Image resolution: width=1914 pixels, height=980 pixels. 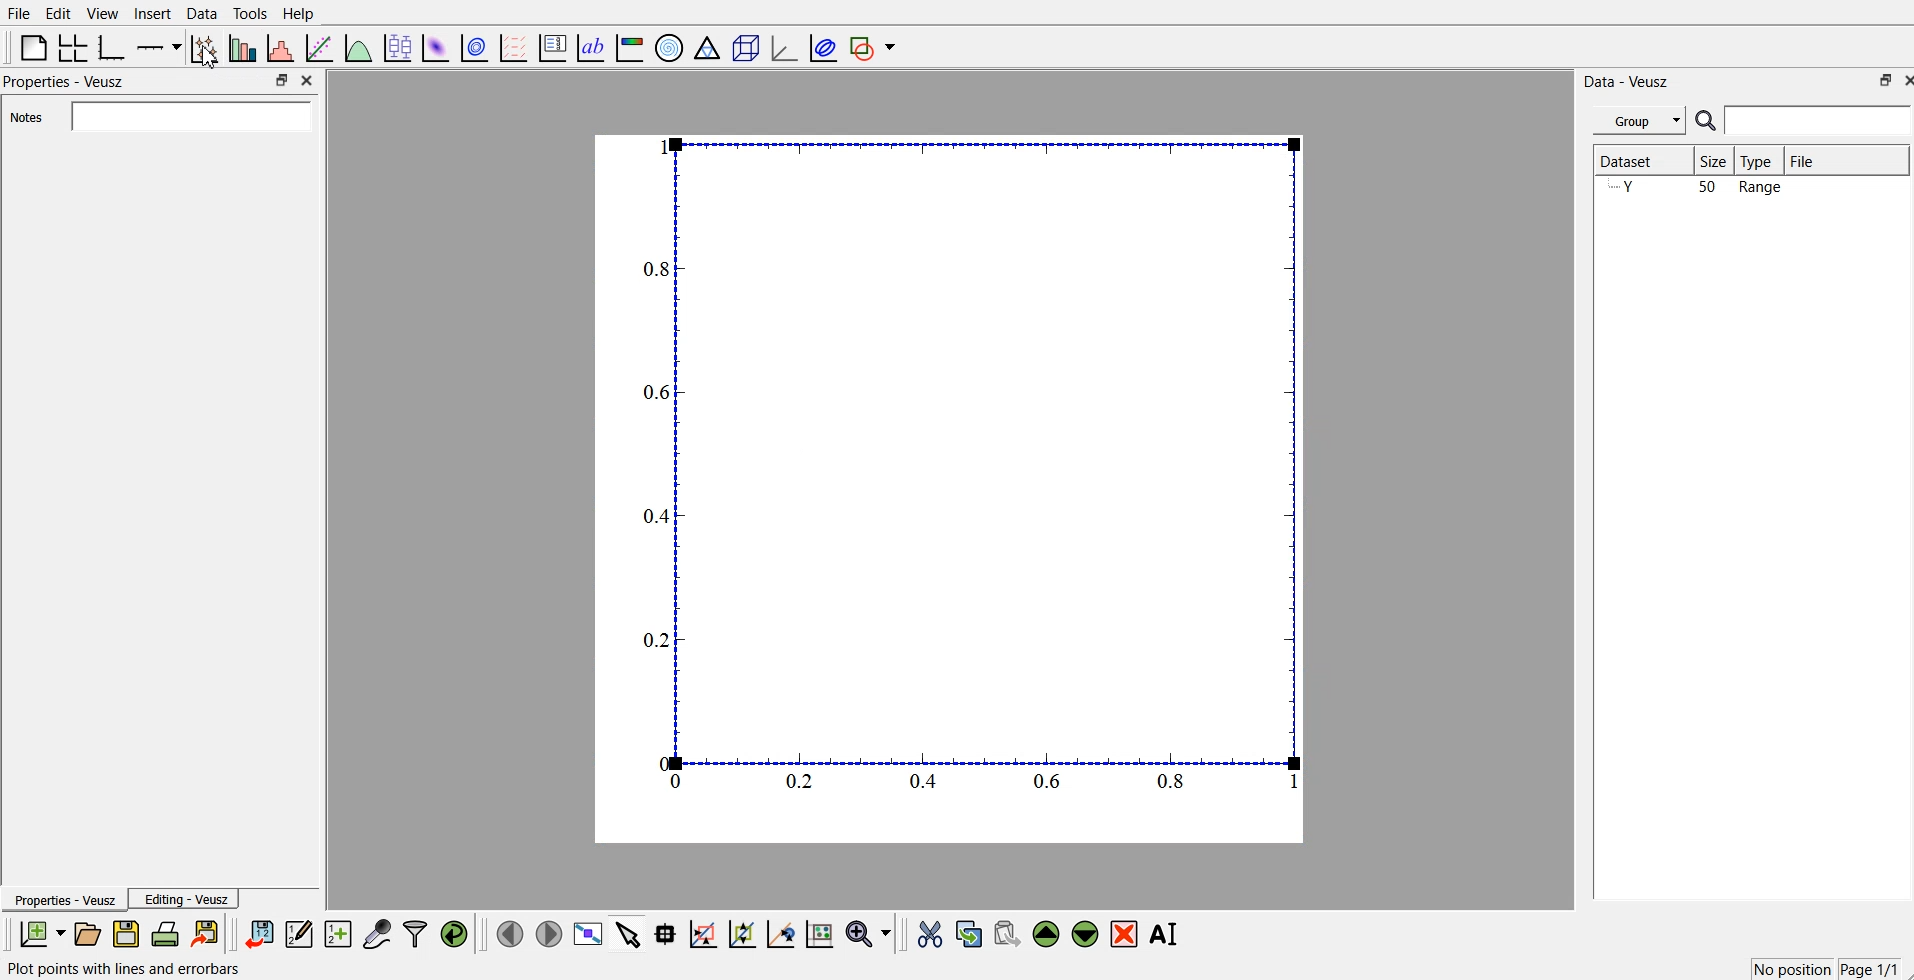 What do you see at coordinates (707, 46) in the screenshot?
I see `ternary graph` at bounding box center [707, 46].